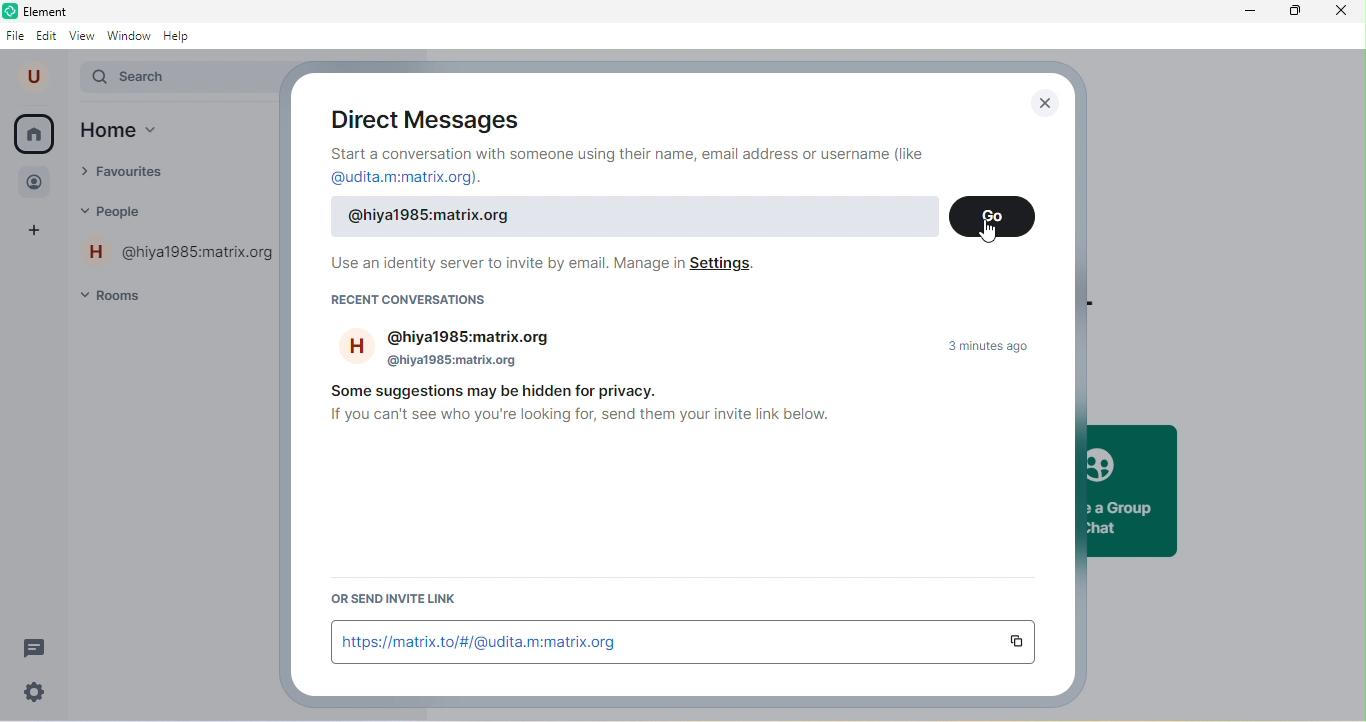  Describe the element at coordinates (417, 597) in the screenshot. I see `or send invite link` at that location.